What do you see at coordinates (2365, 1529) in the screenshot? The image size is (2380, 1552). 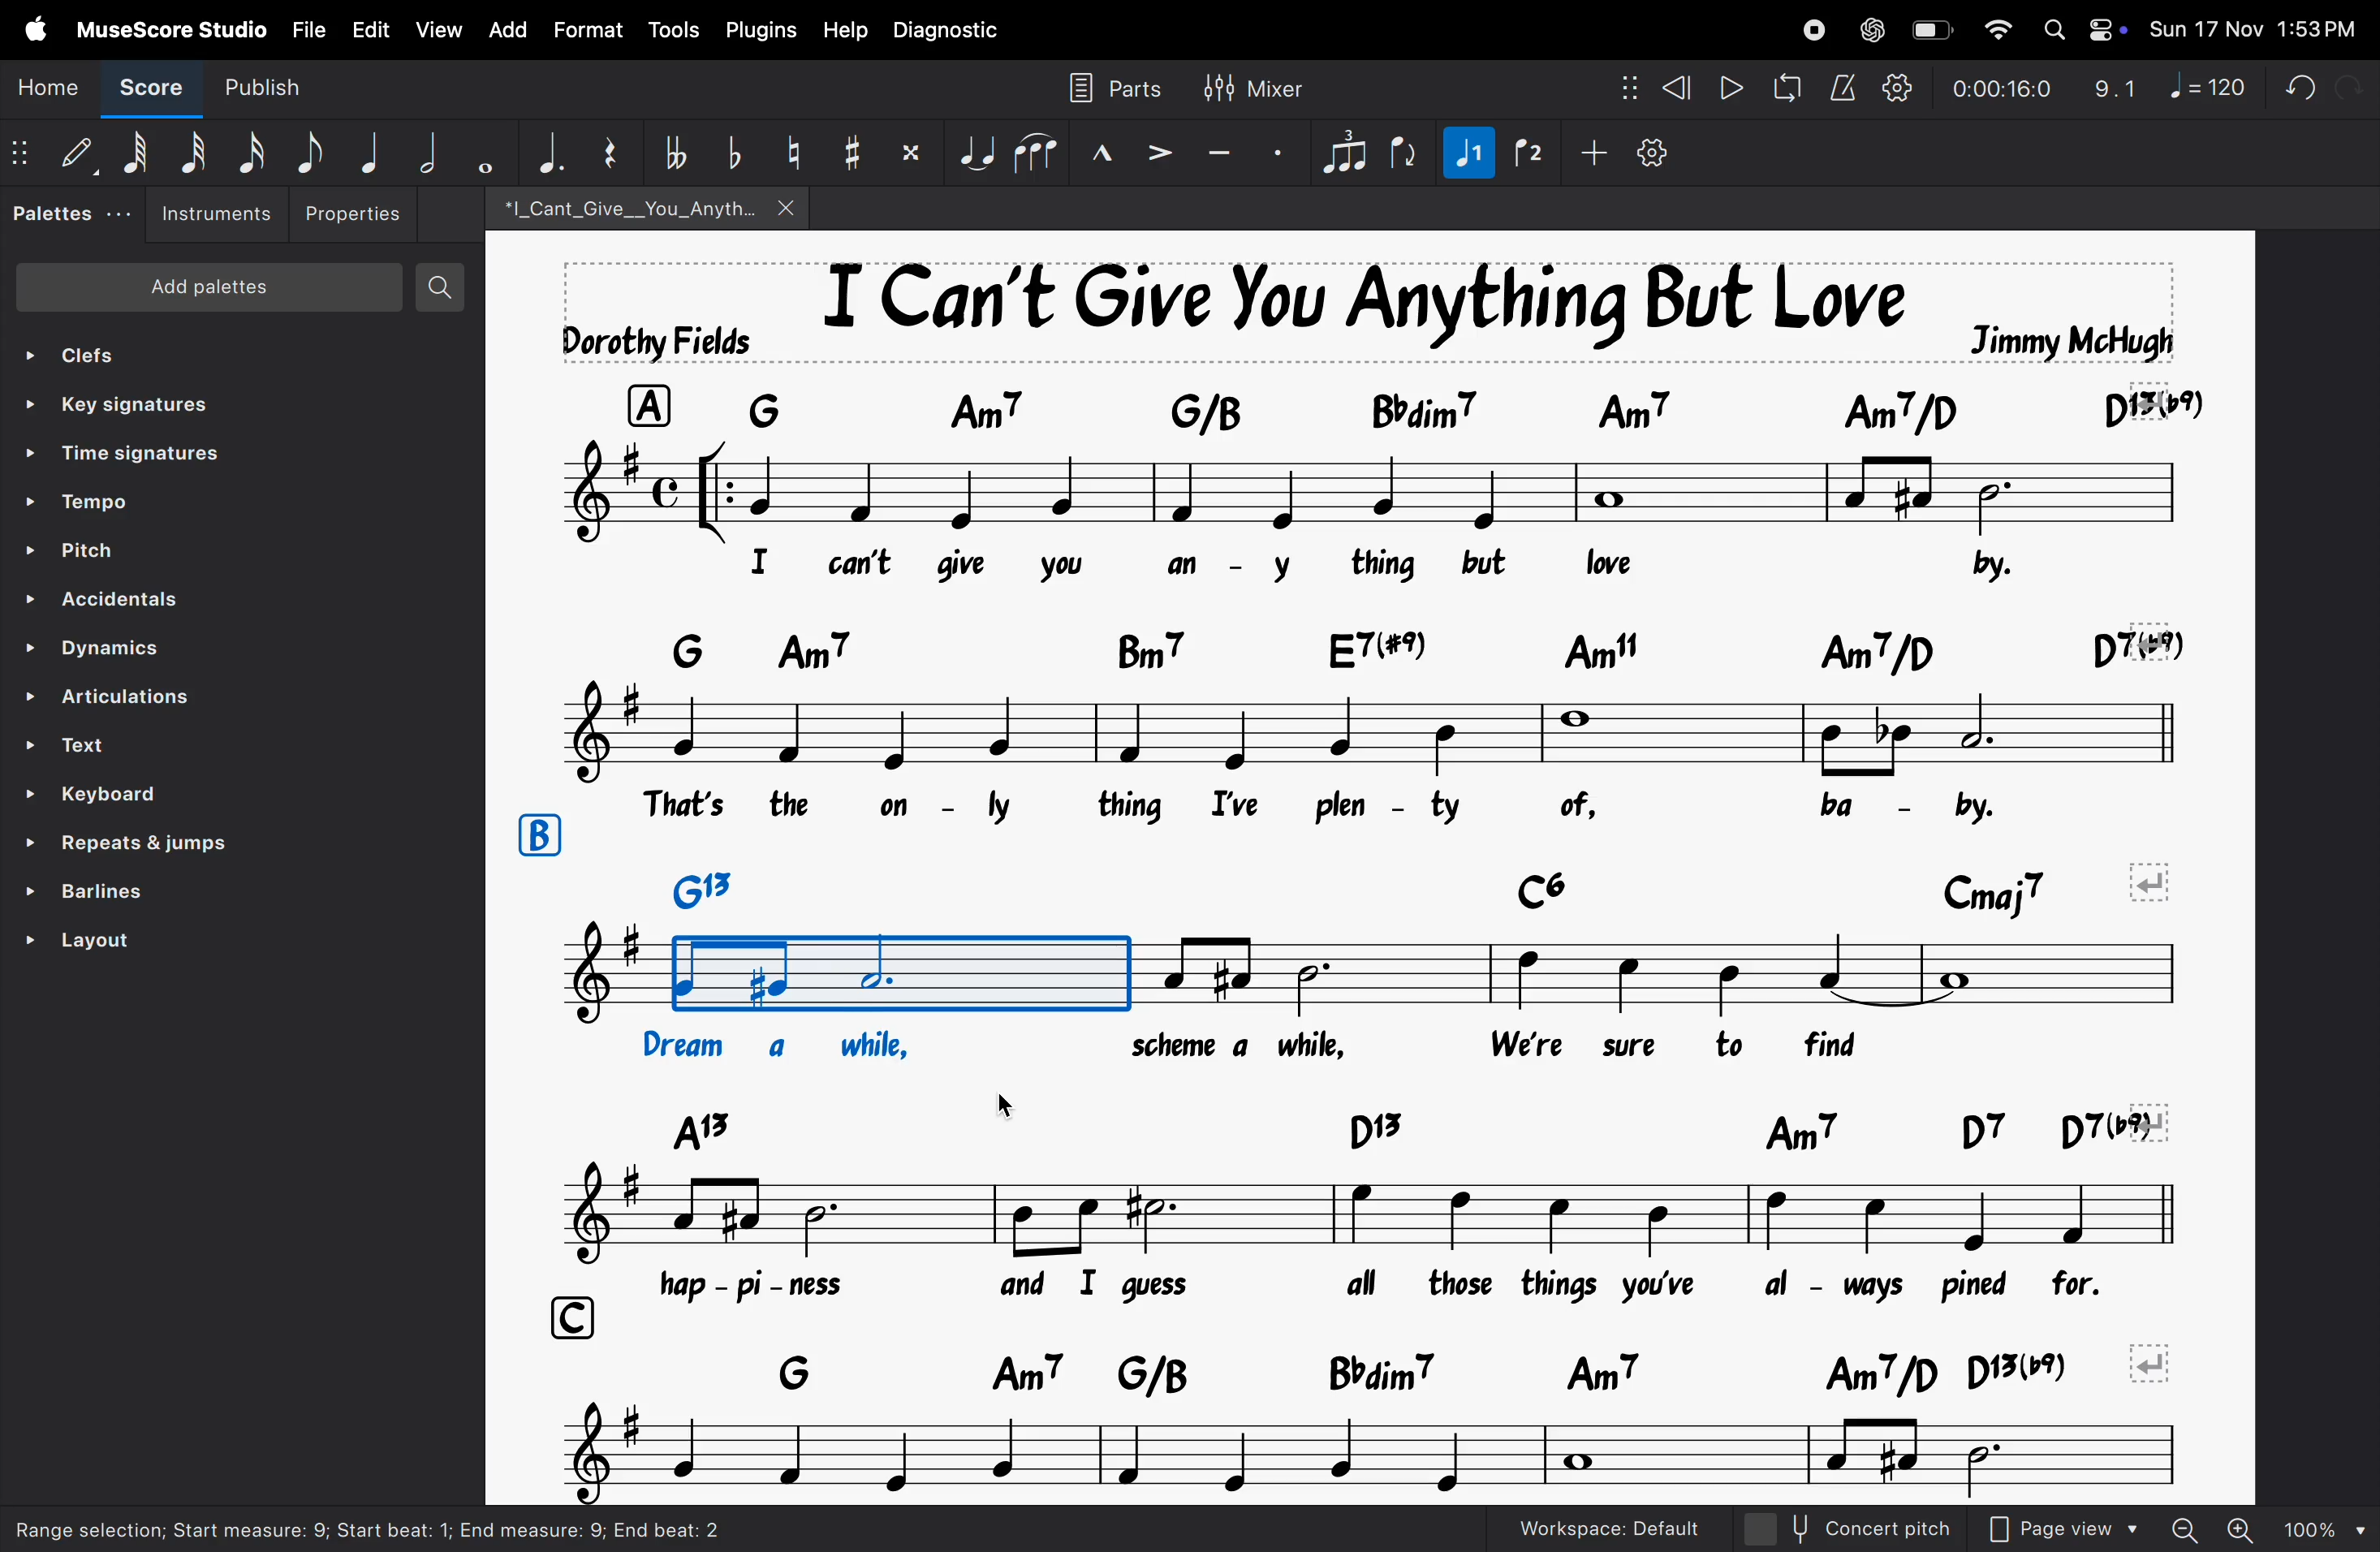 I see `cursor on rythym` at bounding box center [2365, 1529].